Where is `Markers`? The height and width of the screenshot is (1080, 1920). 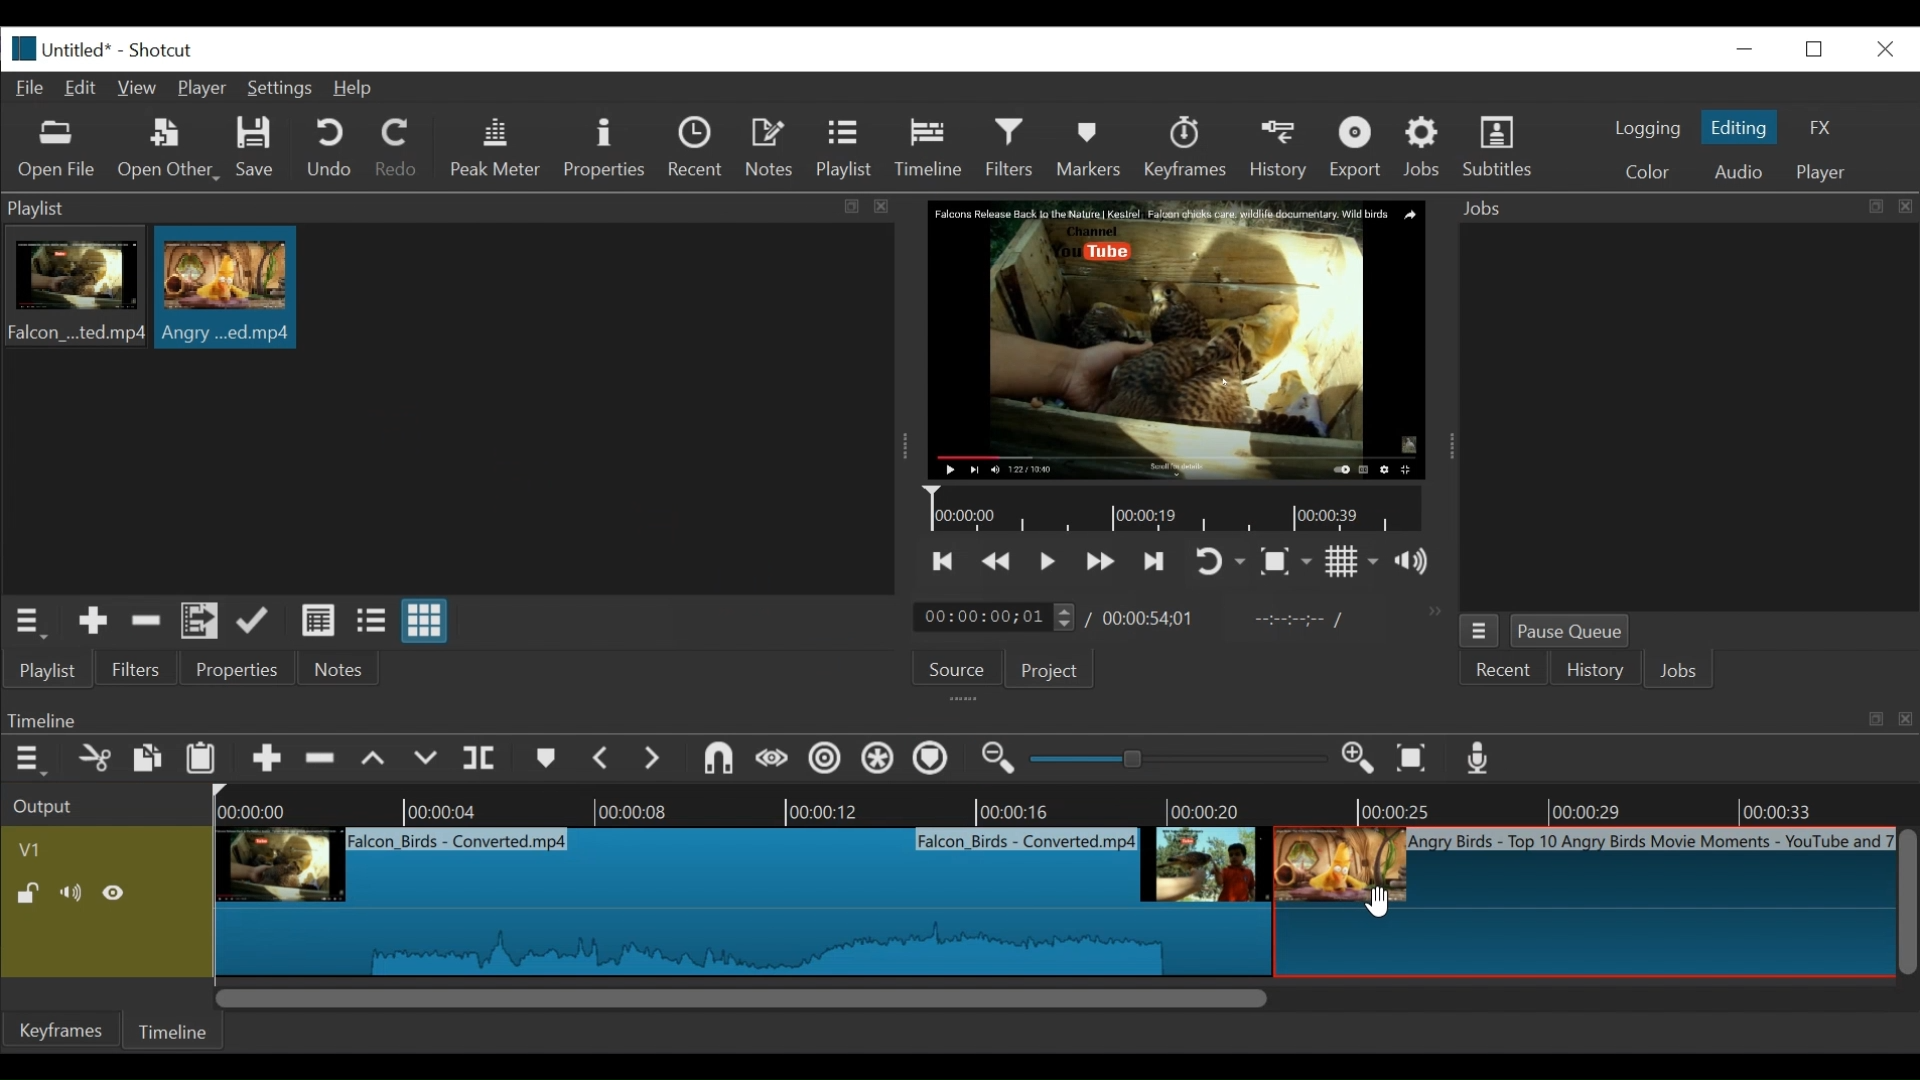 Markers is located at coordinates (1093, 147).